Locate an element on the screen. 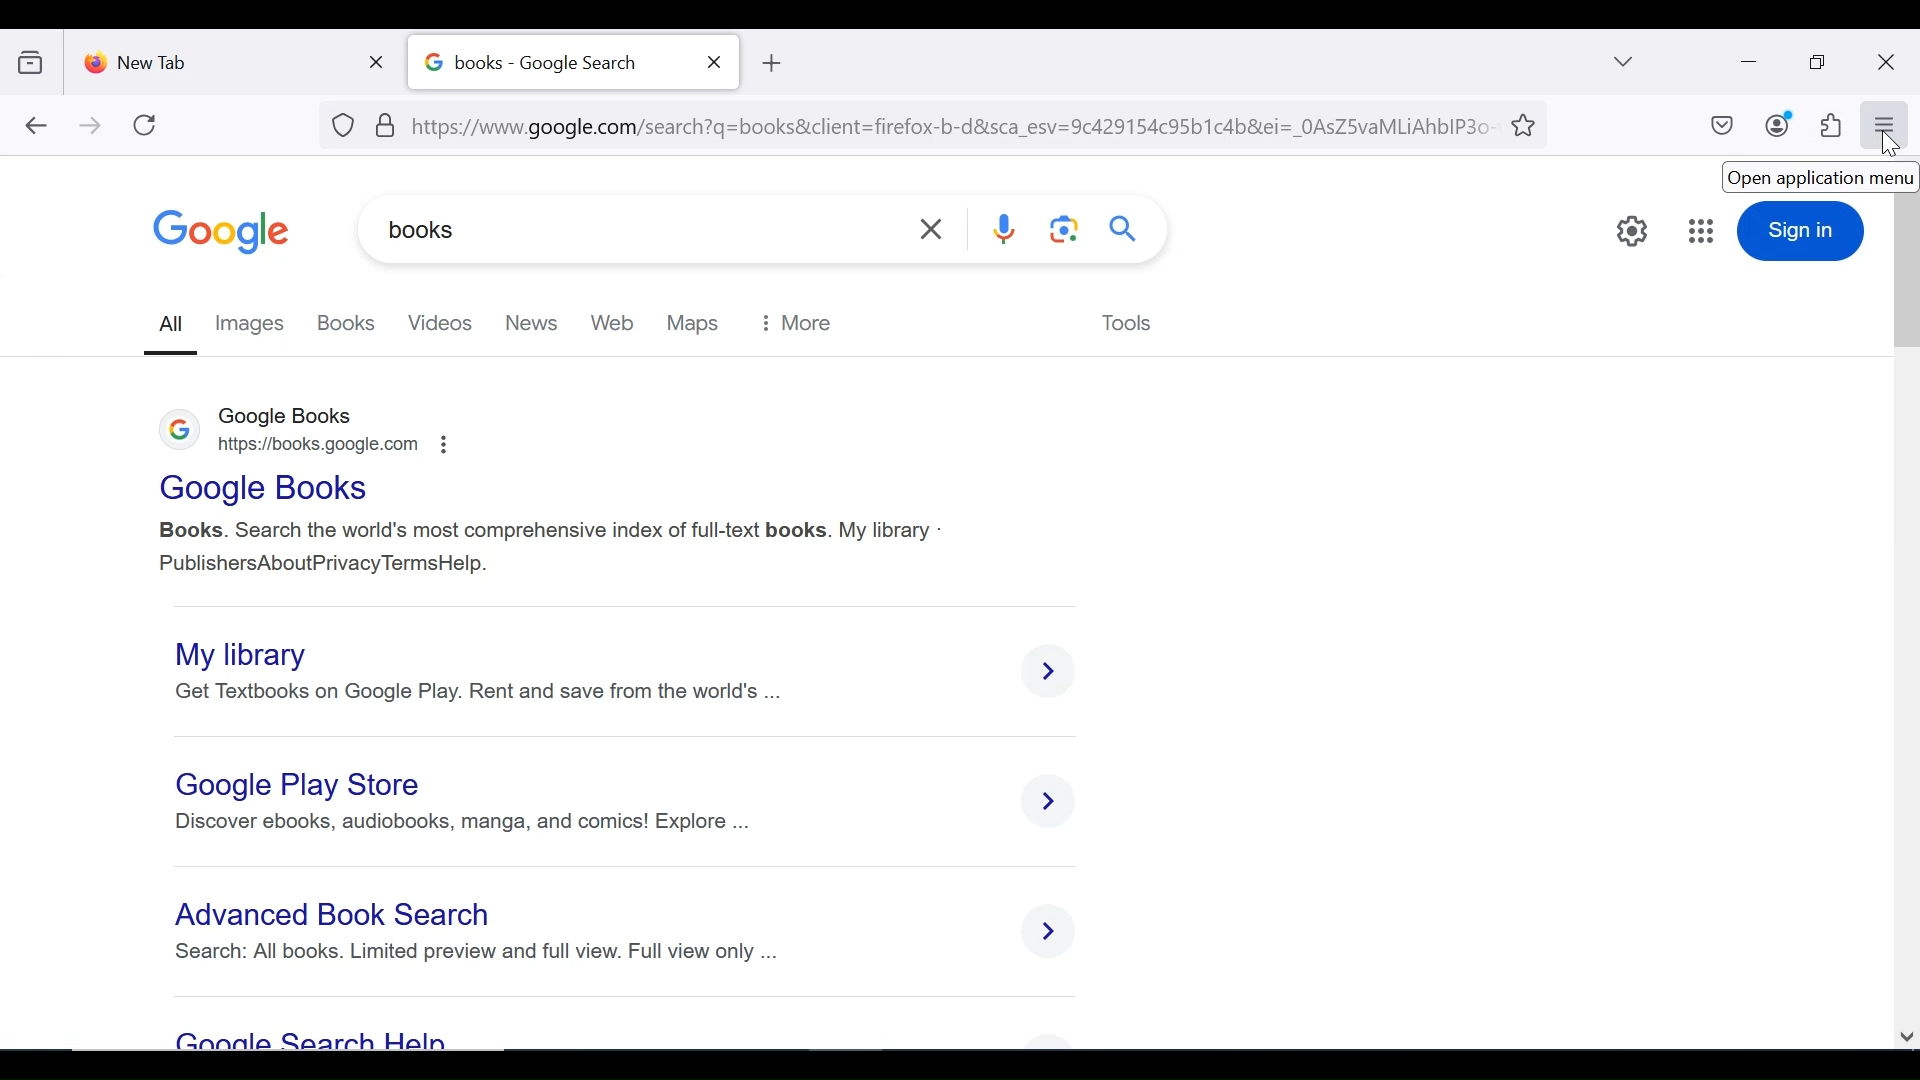  close tab is located at coordinates (715, 62).